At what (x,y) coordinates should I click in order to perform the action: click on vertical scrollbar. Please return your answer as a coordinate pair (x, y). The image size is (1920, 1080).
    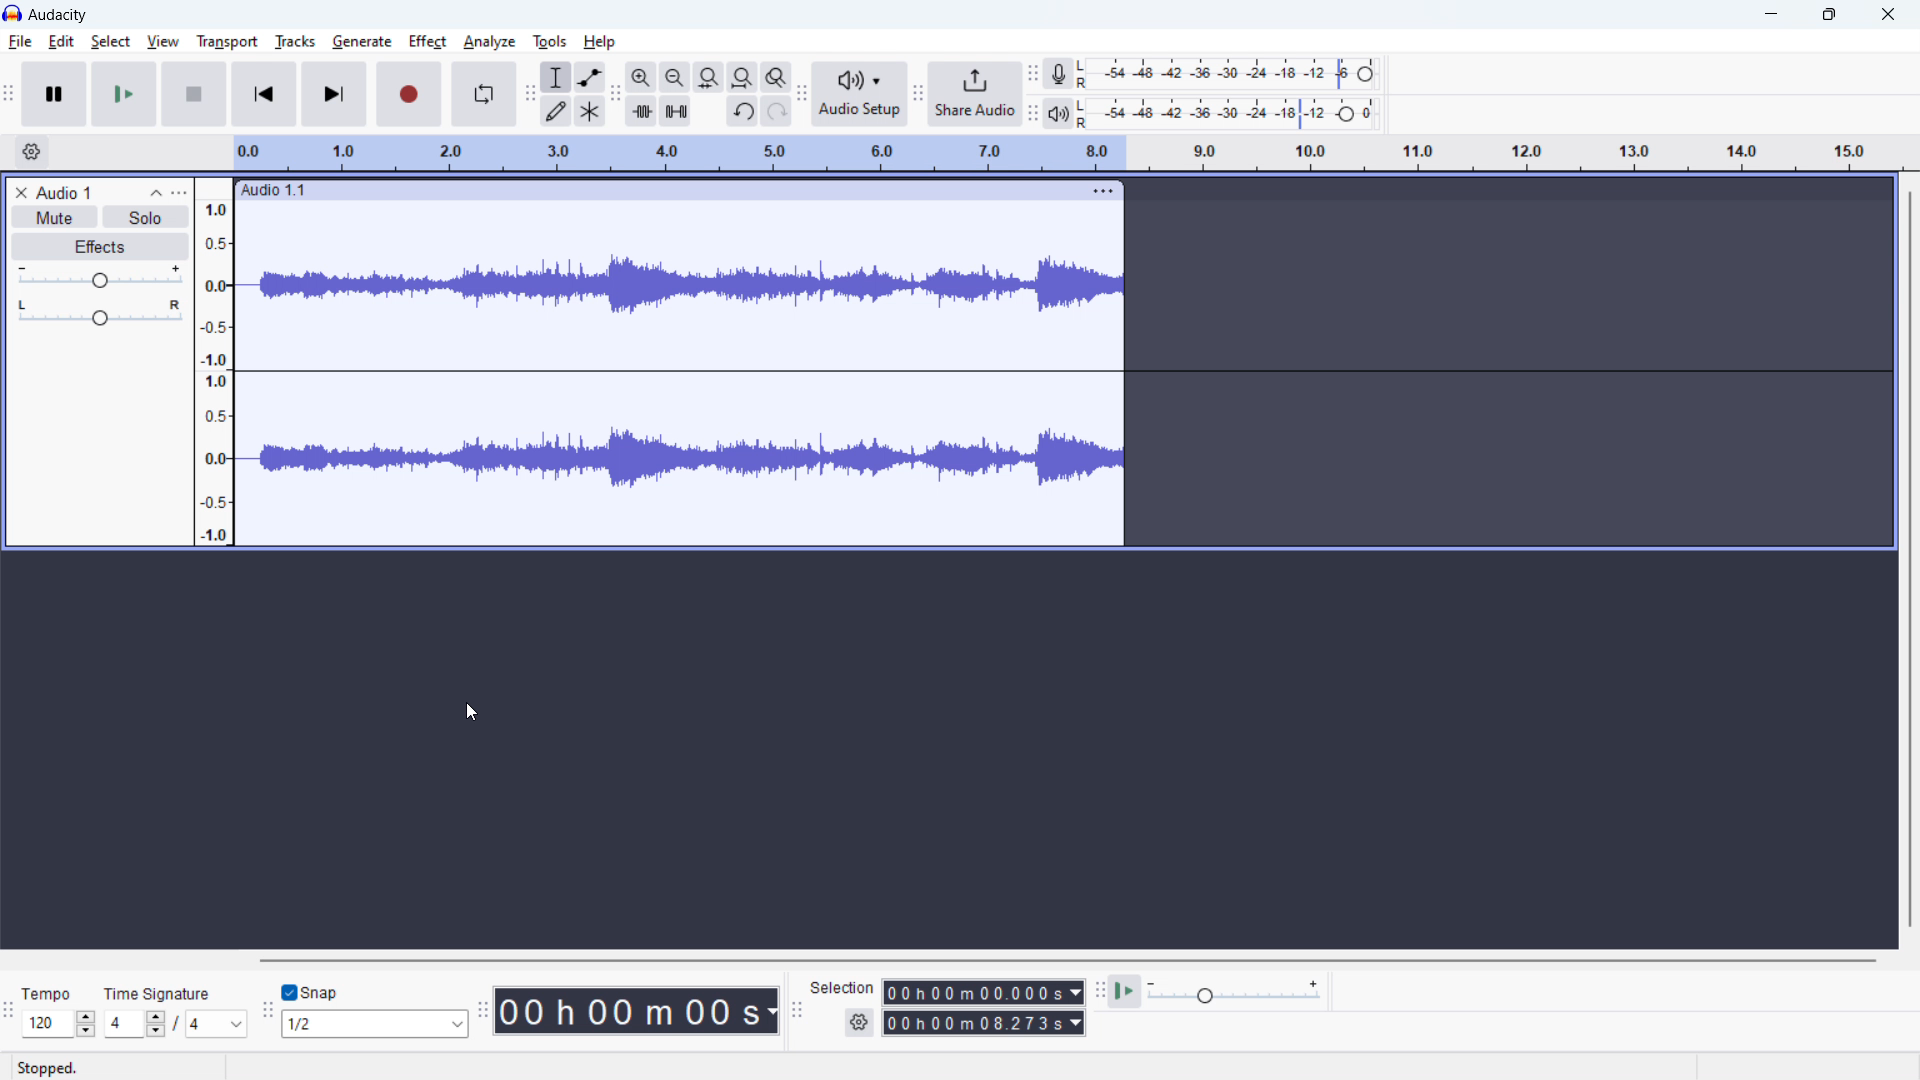
    Looking at the image, I should click on (1911, 560).